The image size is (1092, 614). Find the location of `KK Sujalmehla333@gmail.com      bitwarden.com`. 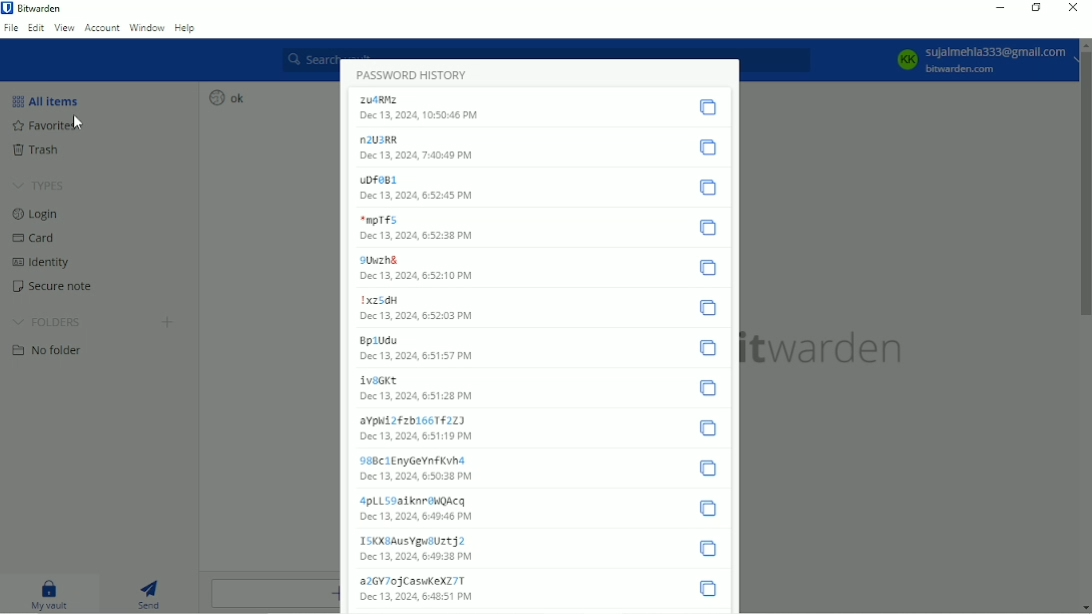

KK Sujalmehla333@gmail.com      bitwarden.com is located at coordinates (973, 59).